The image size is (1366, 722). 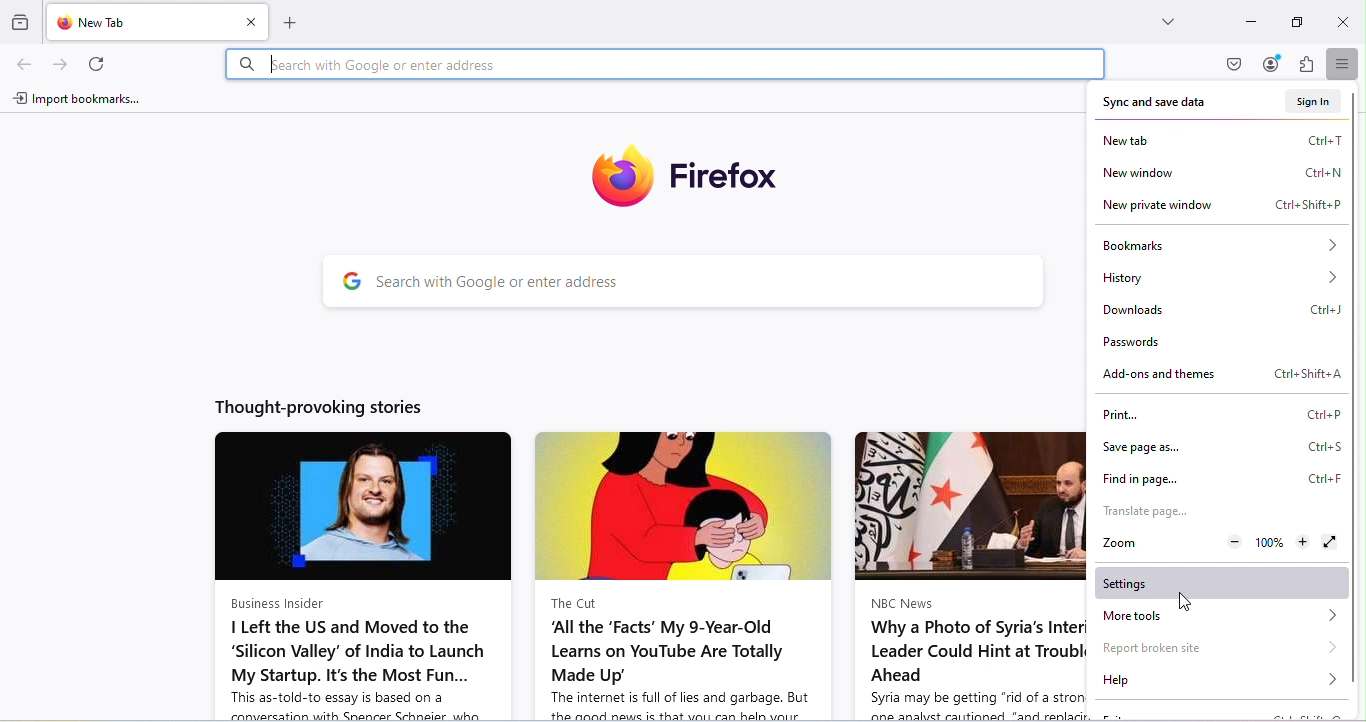 What do you see at coordinates (1145, 514) in the screenshot?
I see `Translate page` at bounding box center [1145, 514].